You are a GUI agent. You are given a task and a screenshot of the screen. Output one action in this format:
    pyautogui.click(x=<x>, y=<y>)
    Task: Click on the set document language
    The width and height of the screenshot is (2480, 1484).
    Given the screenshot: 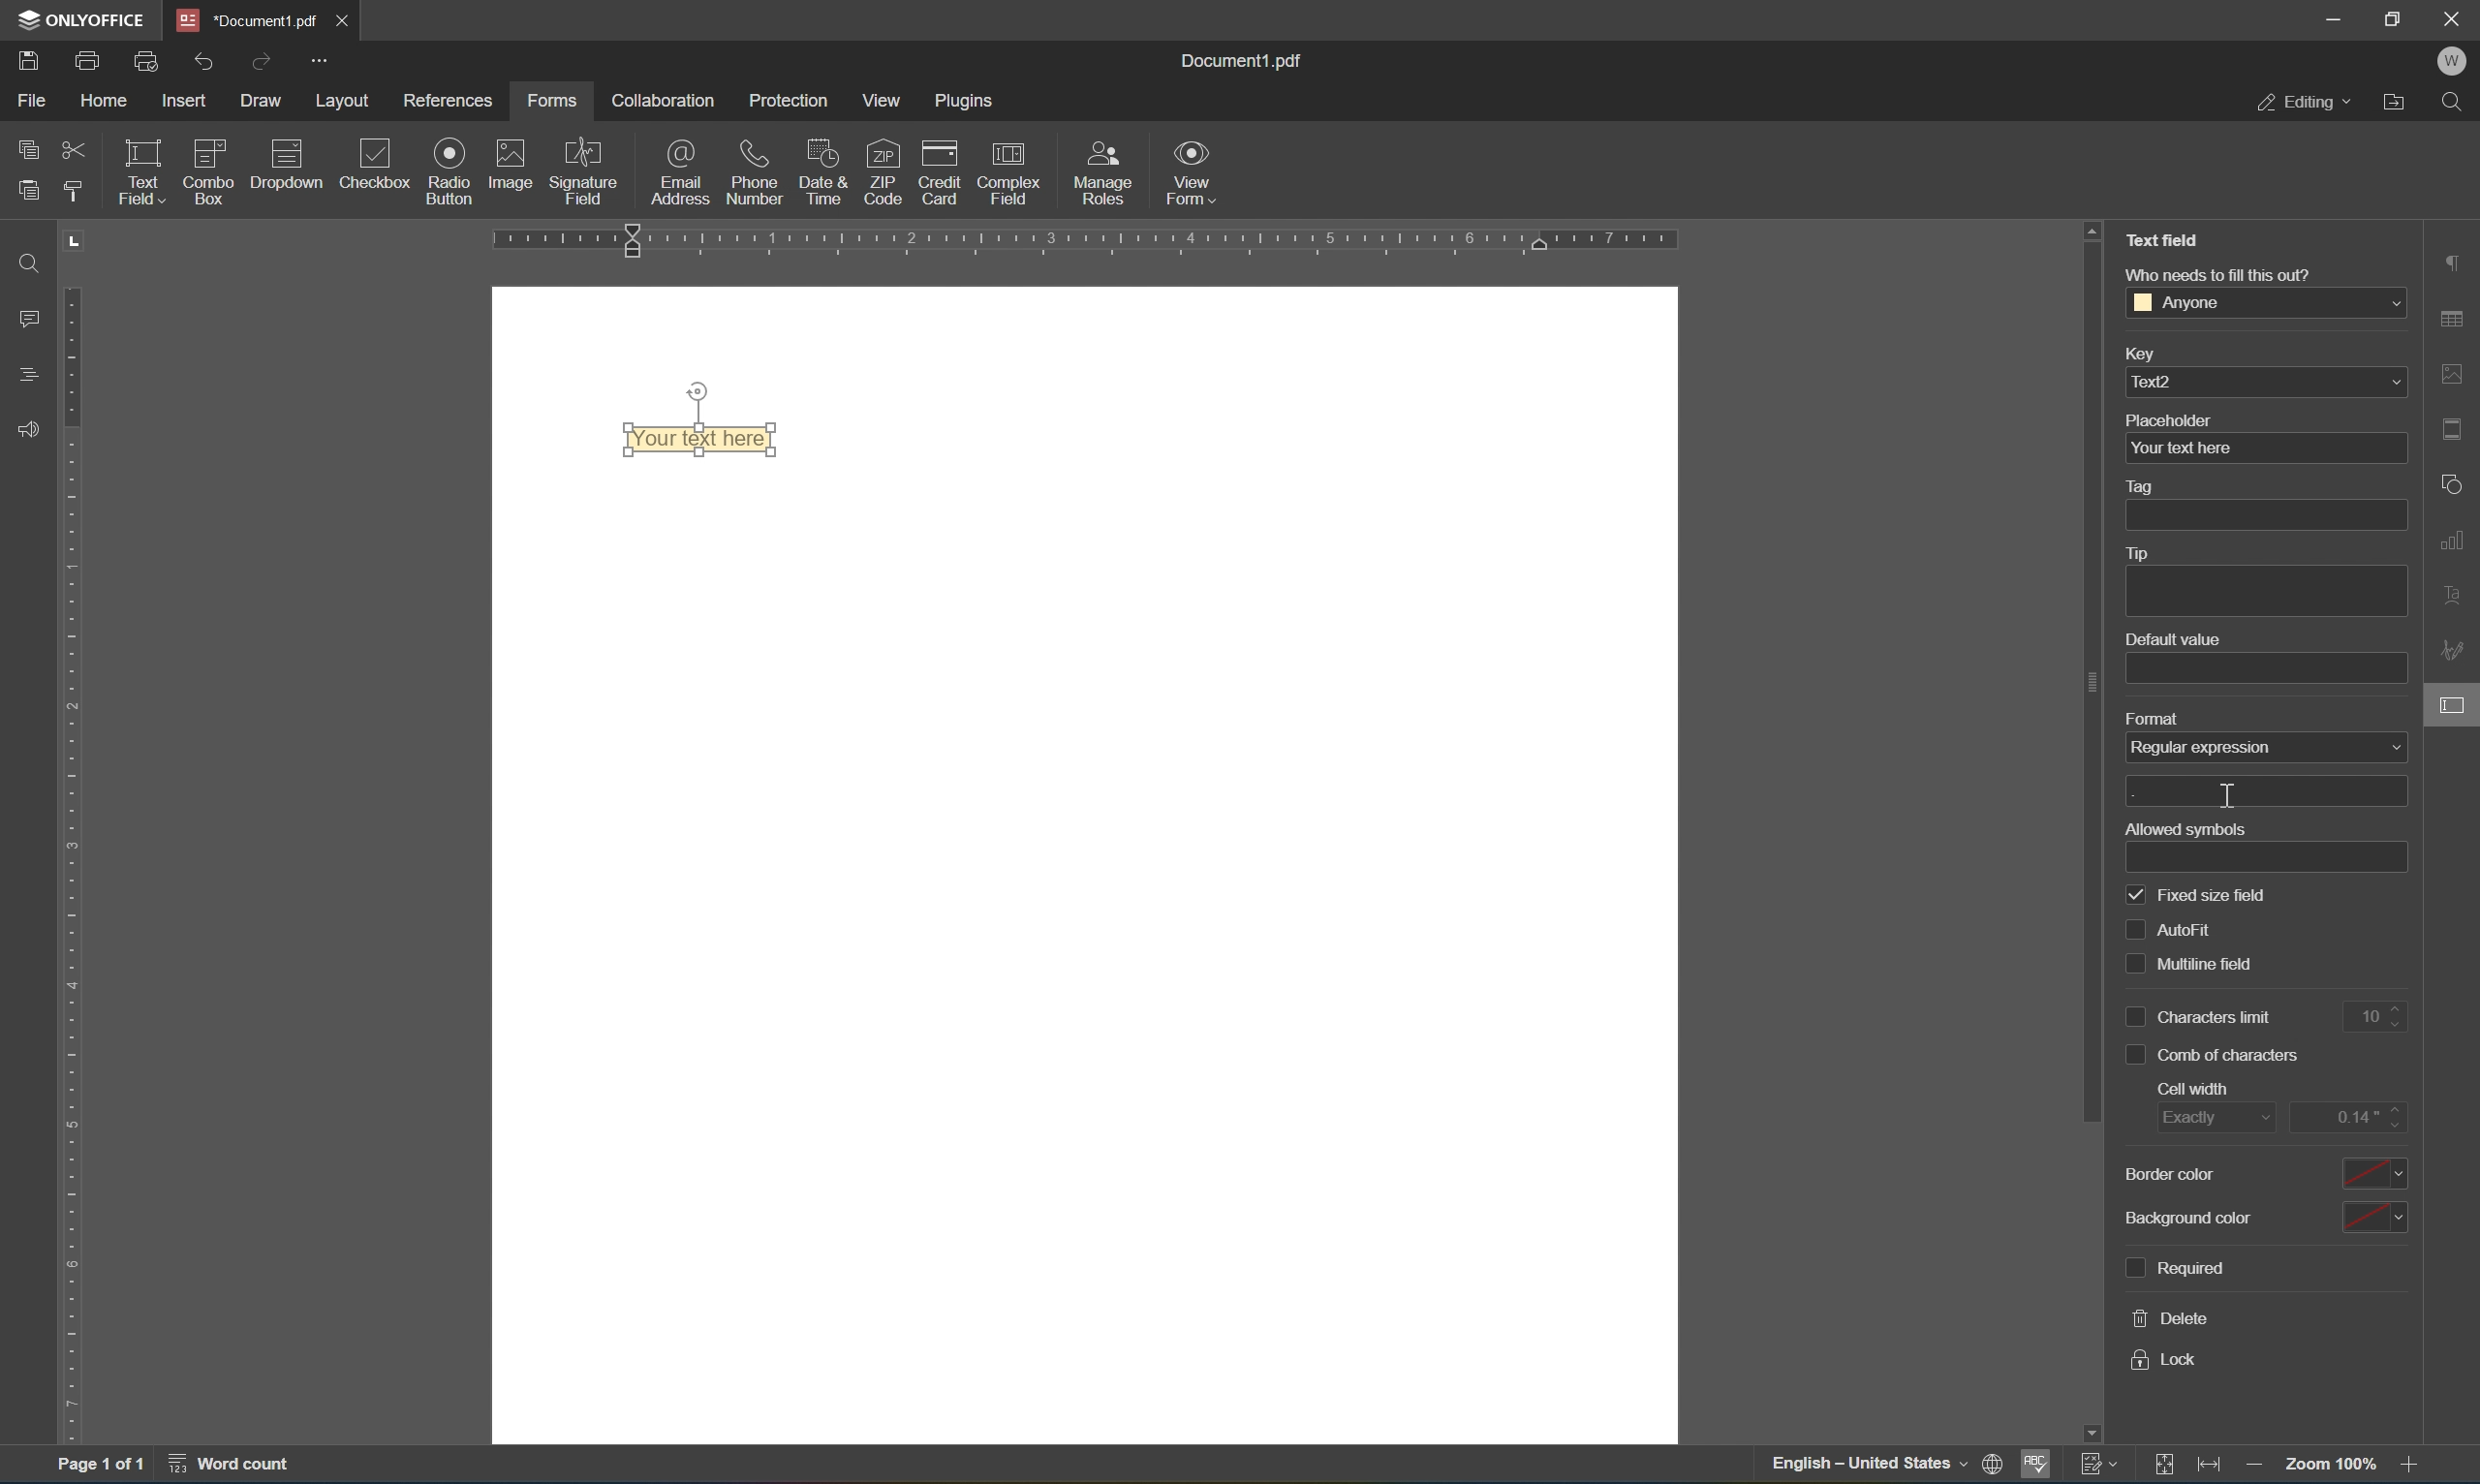 What is the action you would take?
    pyautogui.click(x=1885, y=1467)
    